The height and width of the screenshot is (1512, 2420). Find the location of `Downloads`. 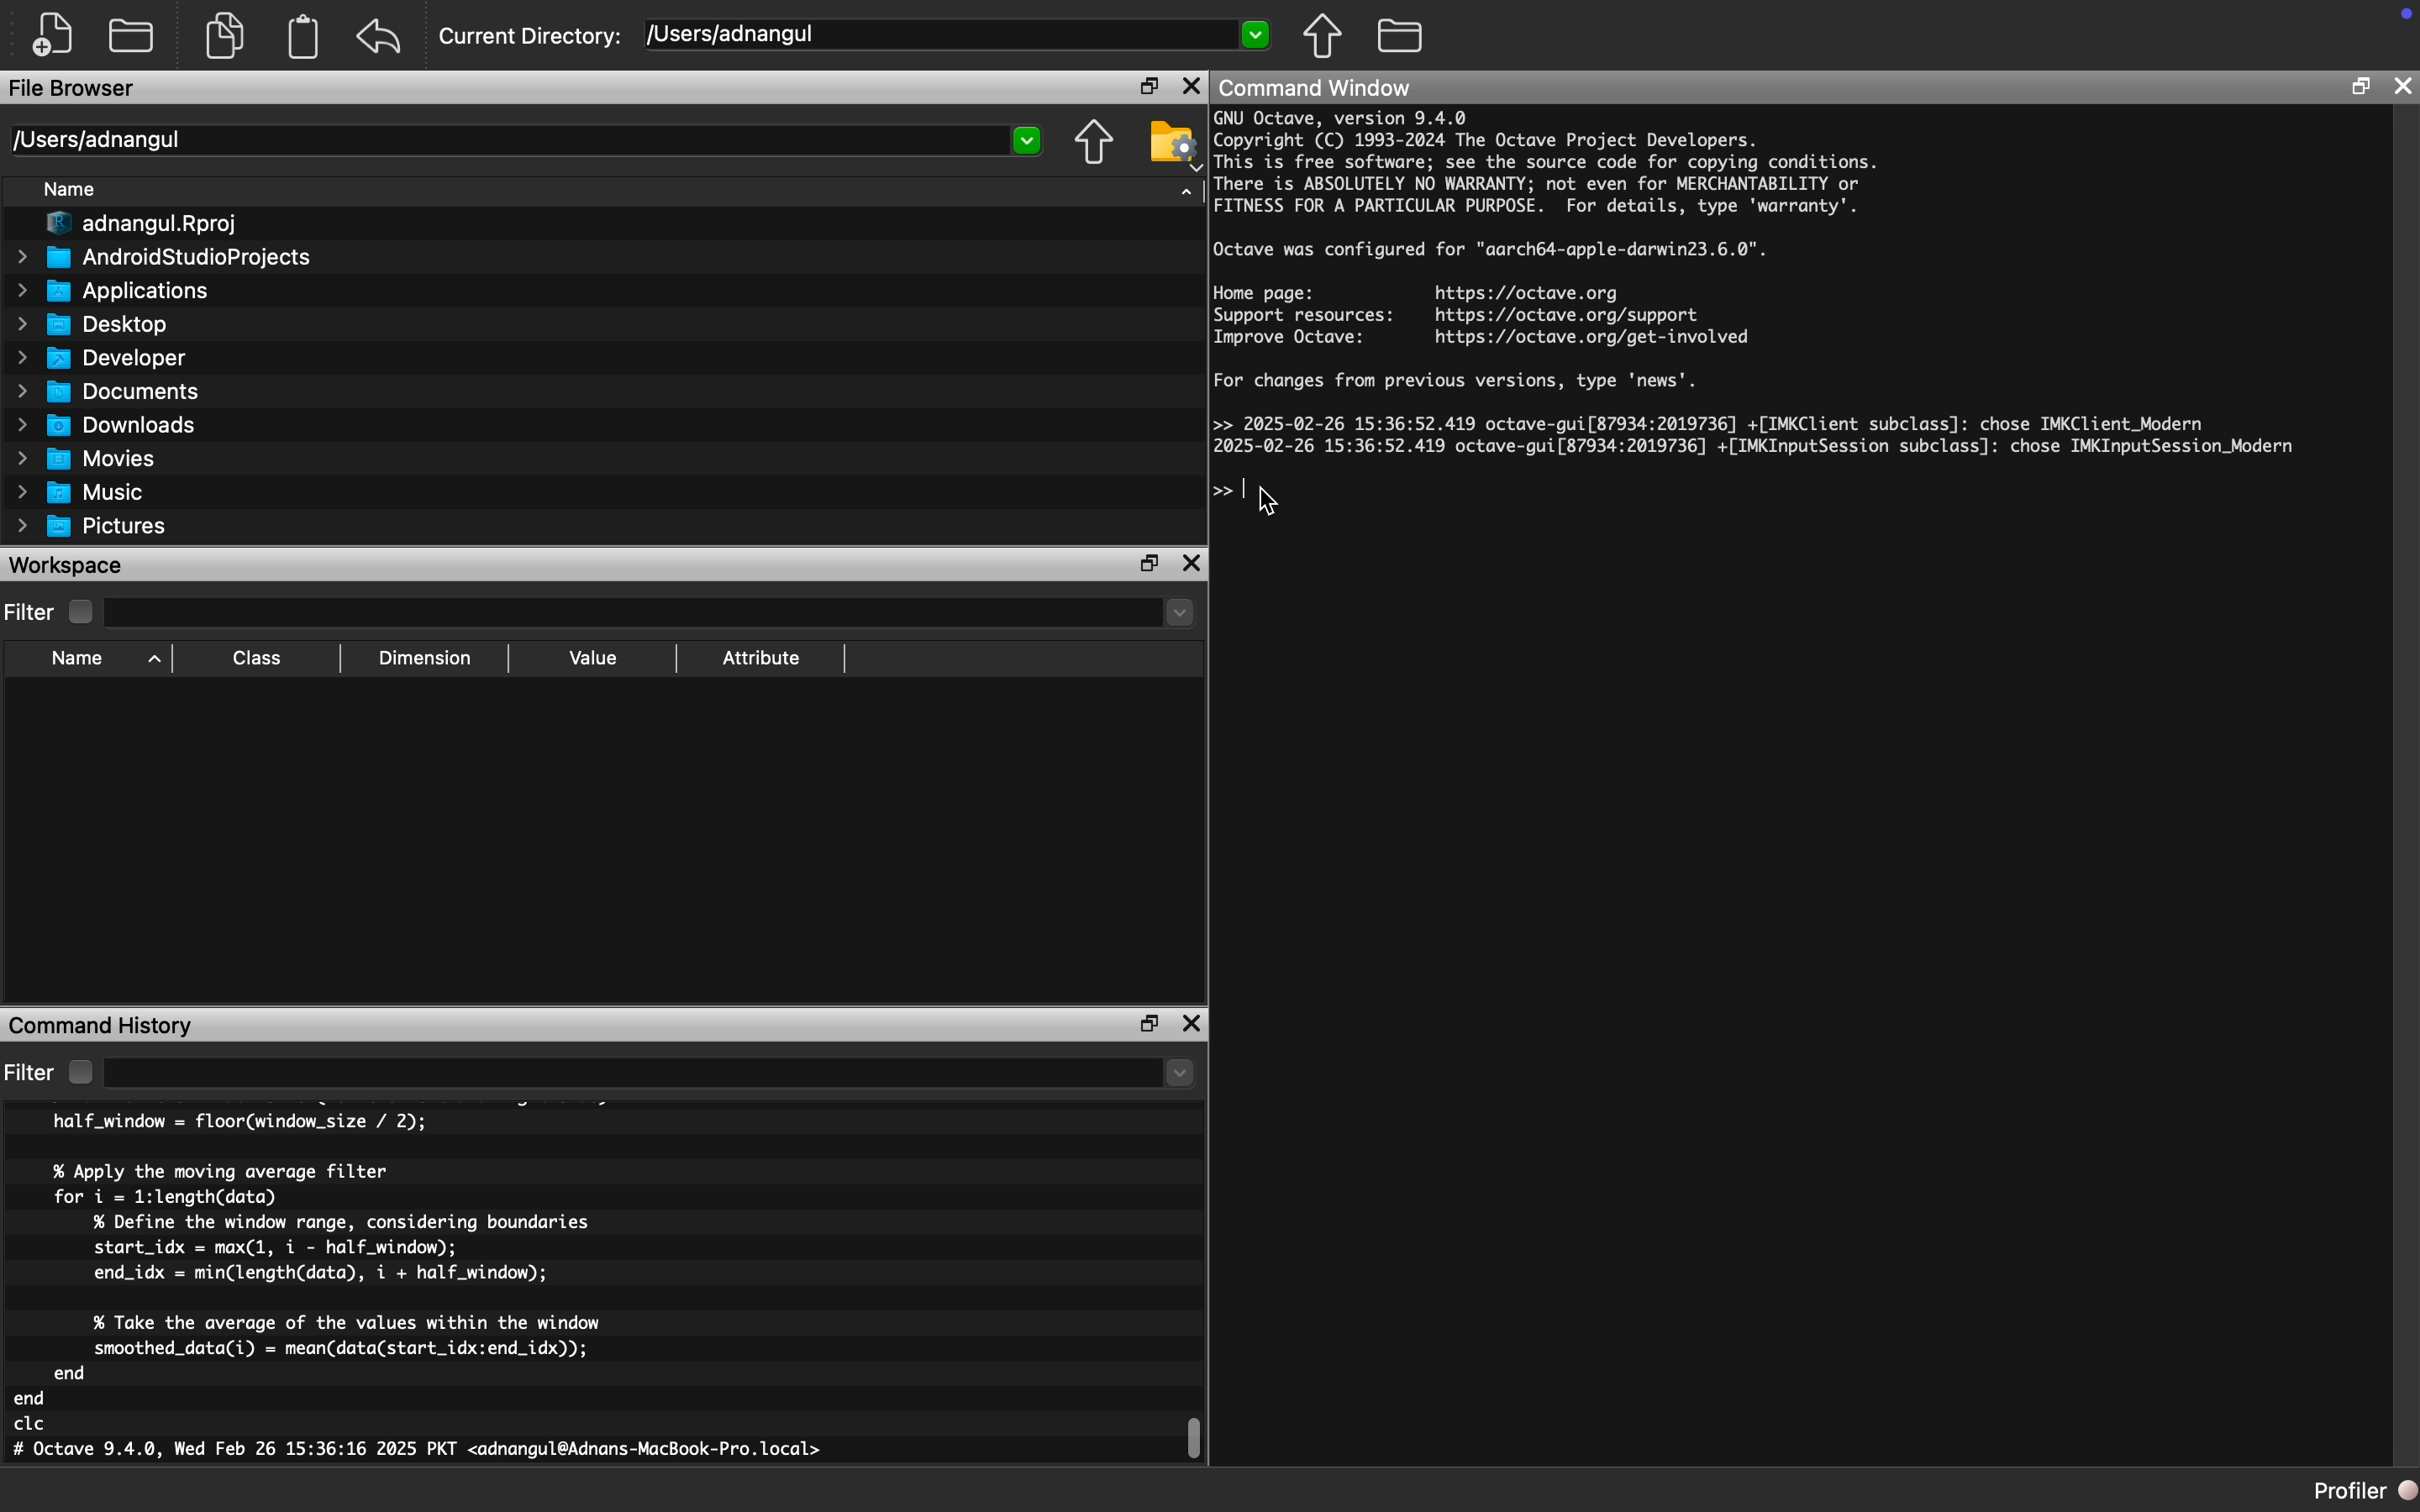

Downloads is located at coordinates (109, 427).